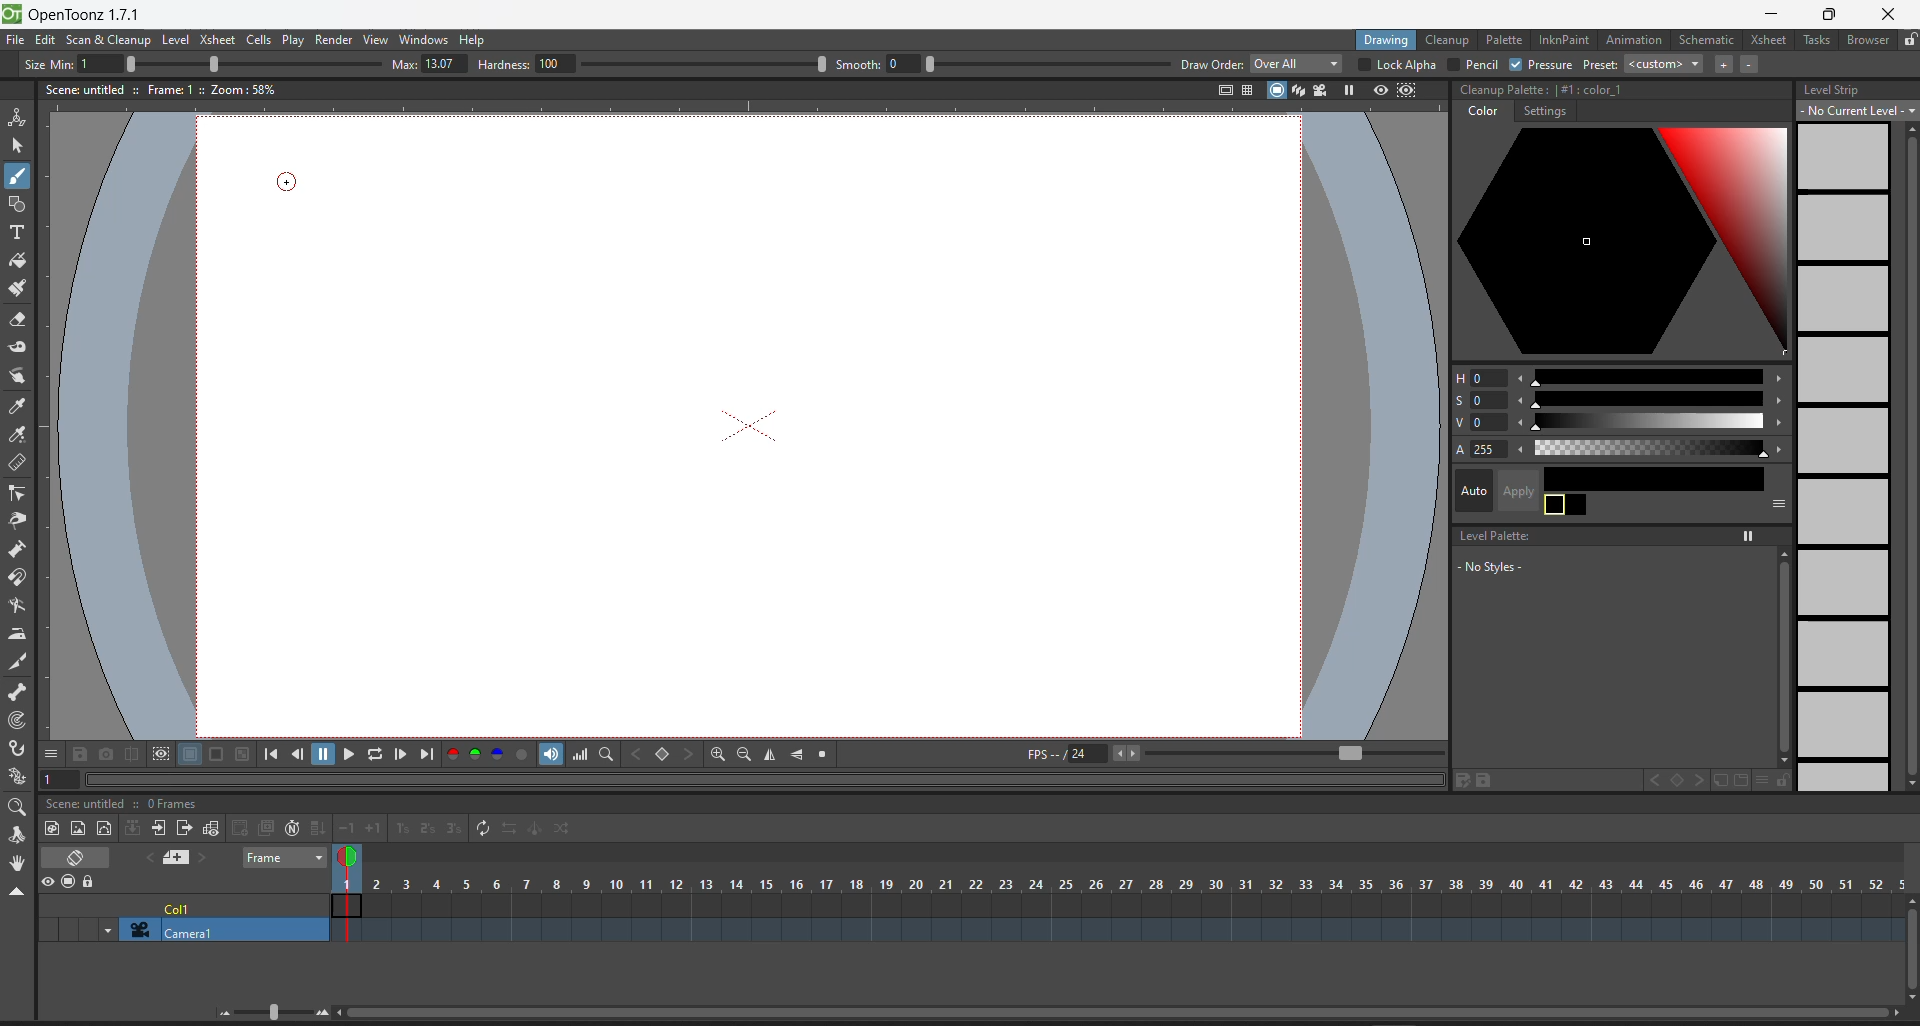 The image size is (1920, 1026). I want to click on blue channel, so click(497, 754).